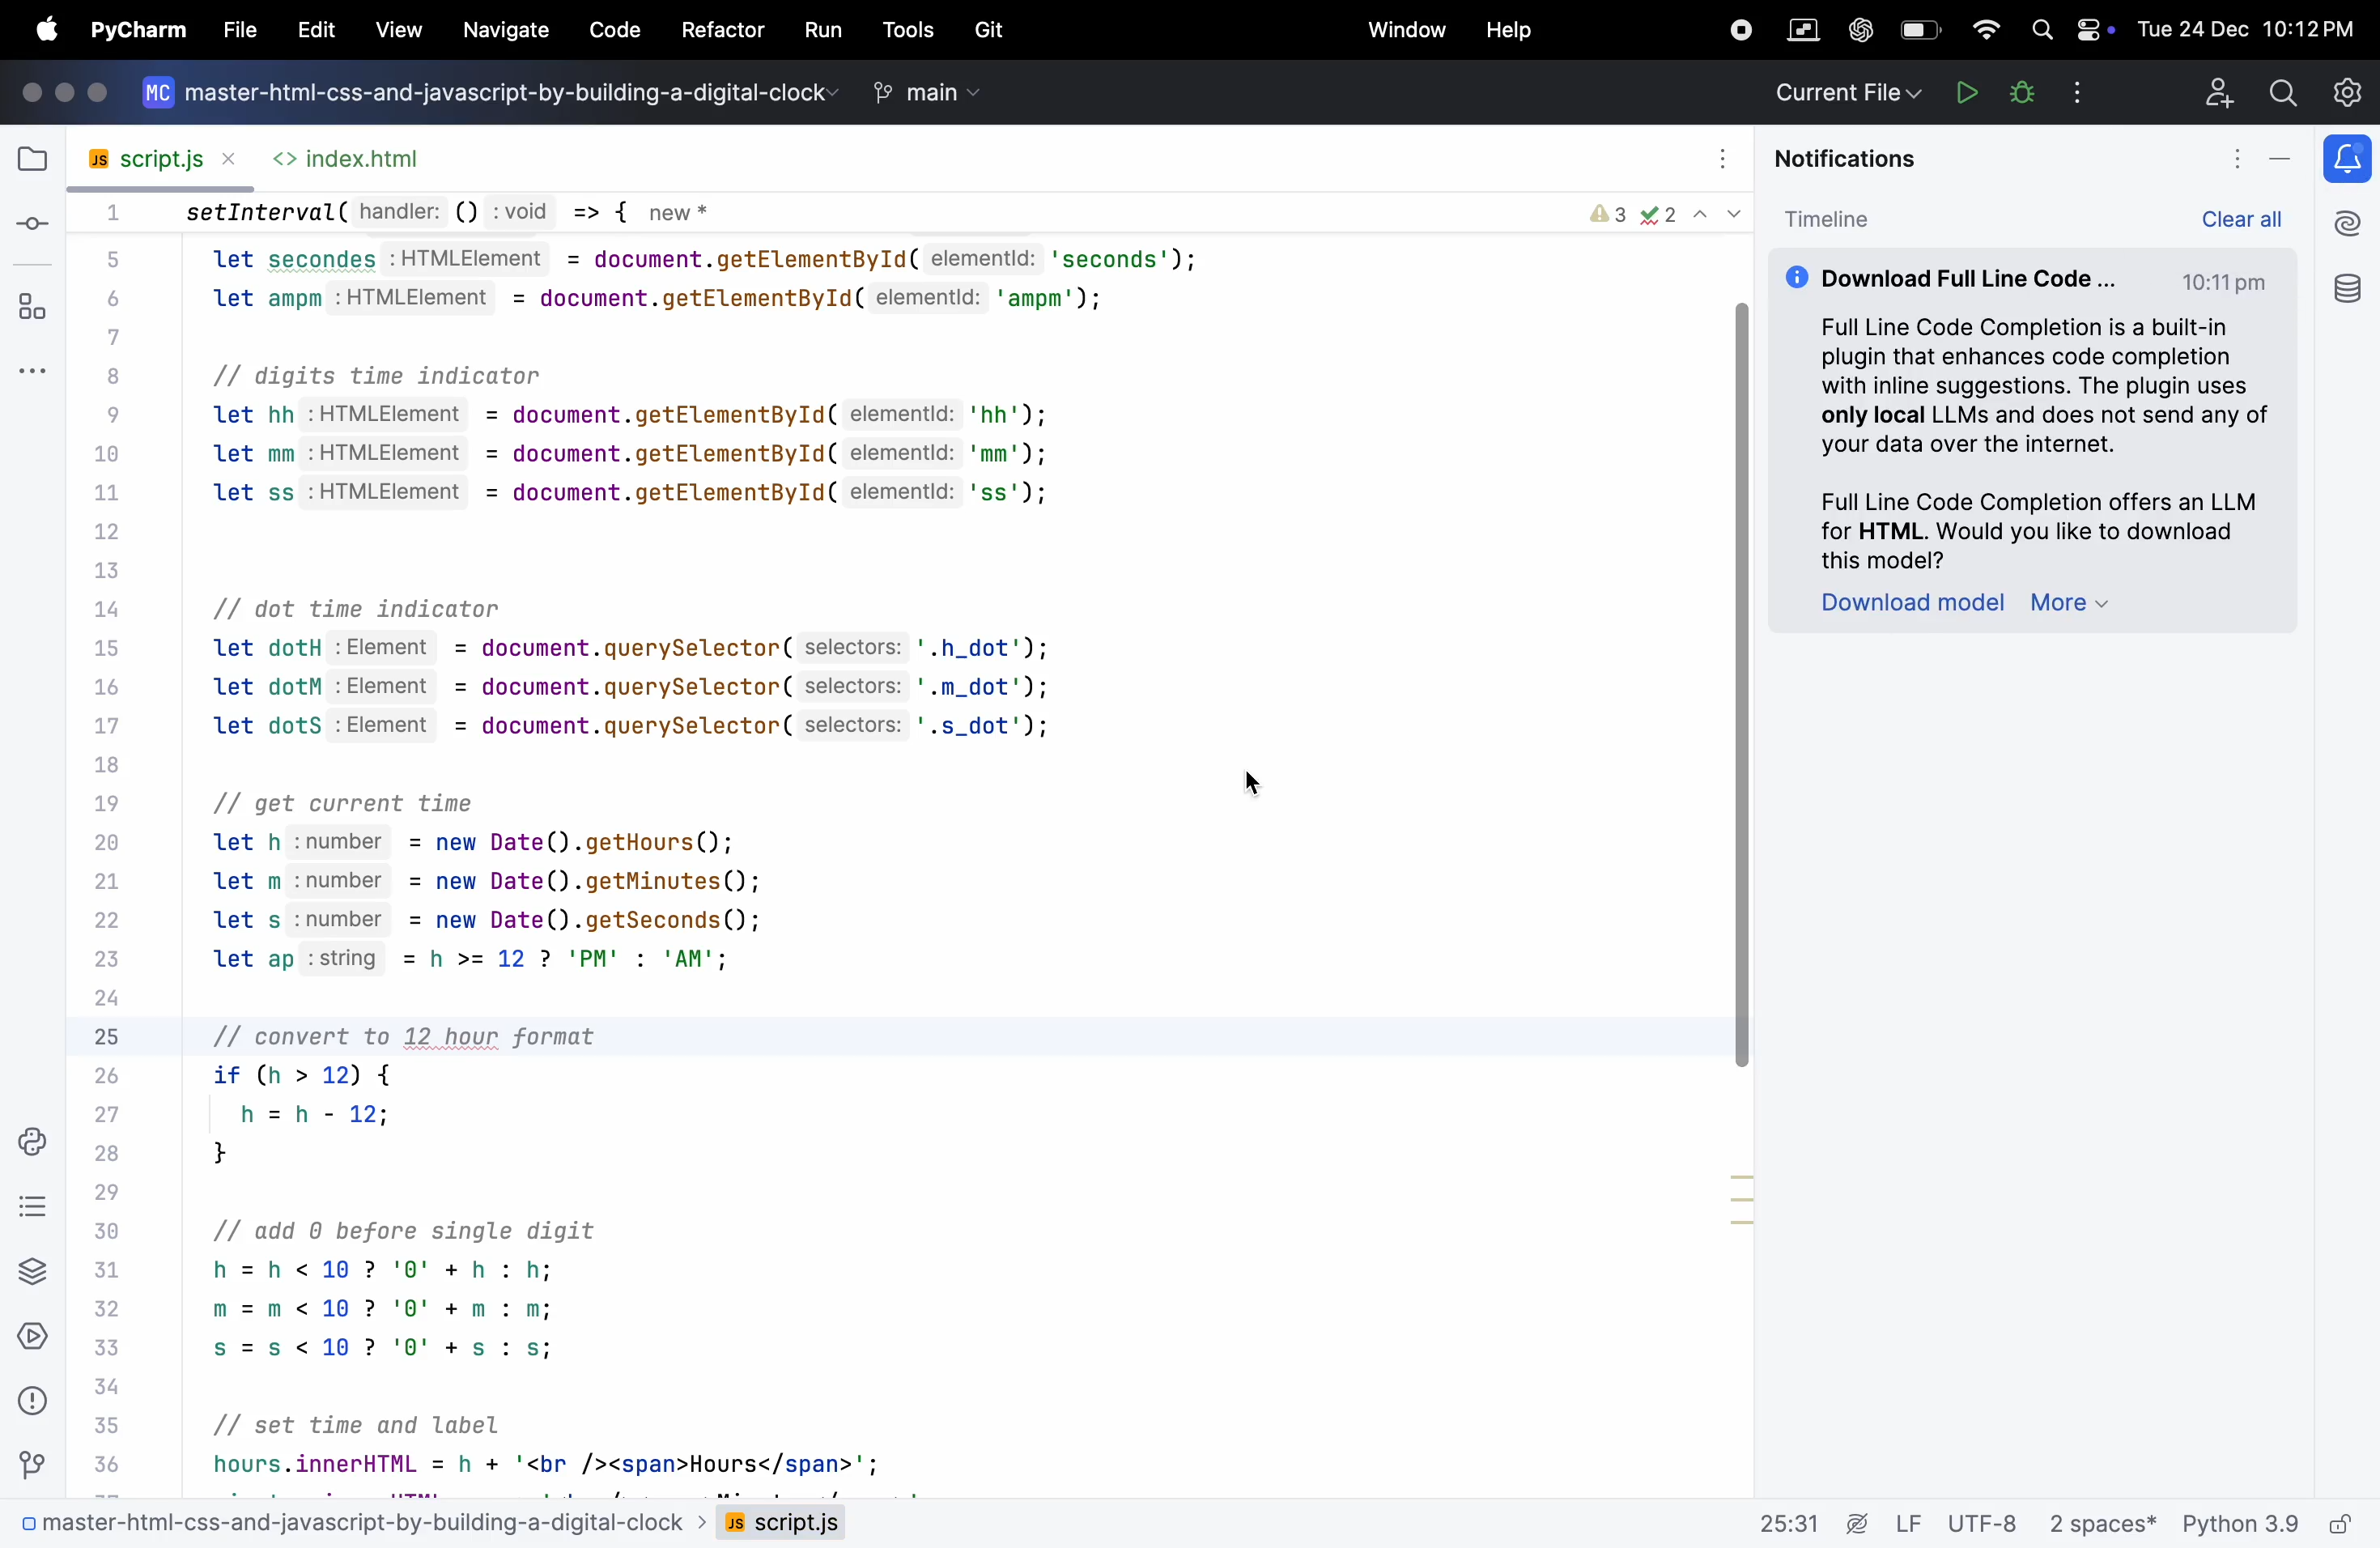 The height and width of the screenshot is (1548, 2380). I want to click on Git, so click(36, 1457).